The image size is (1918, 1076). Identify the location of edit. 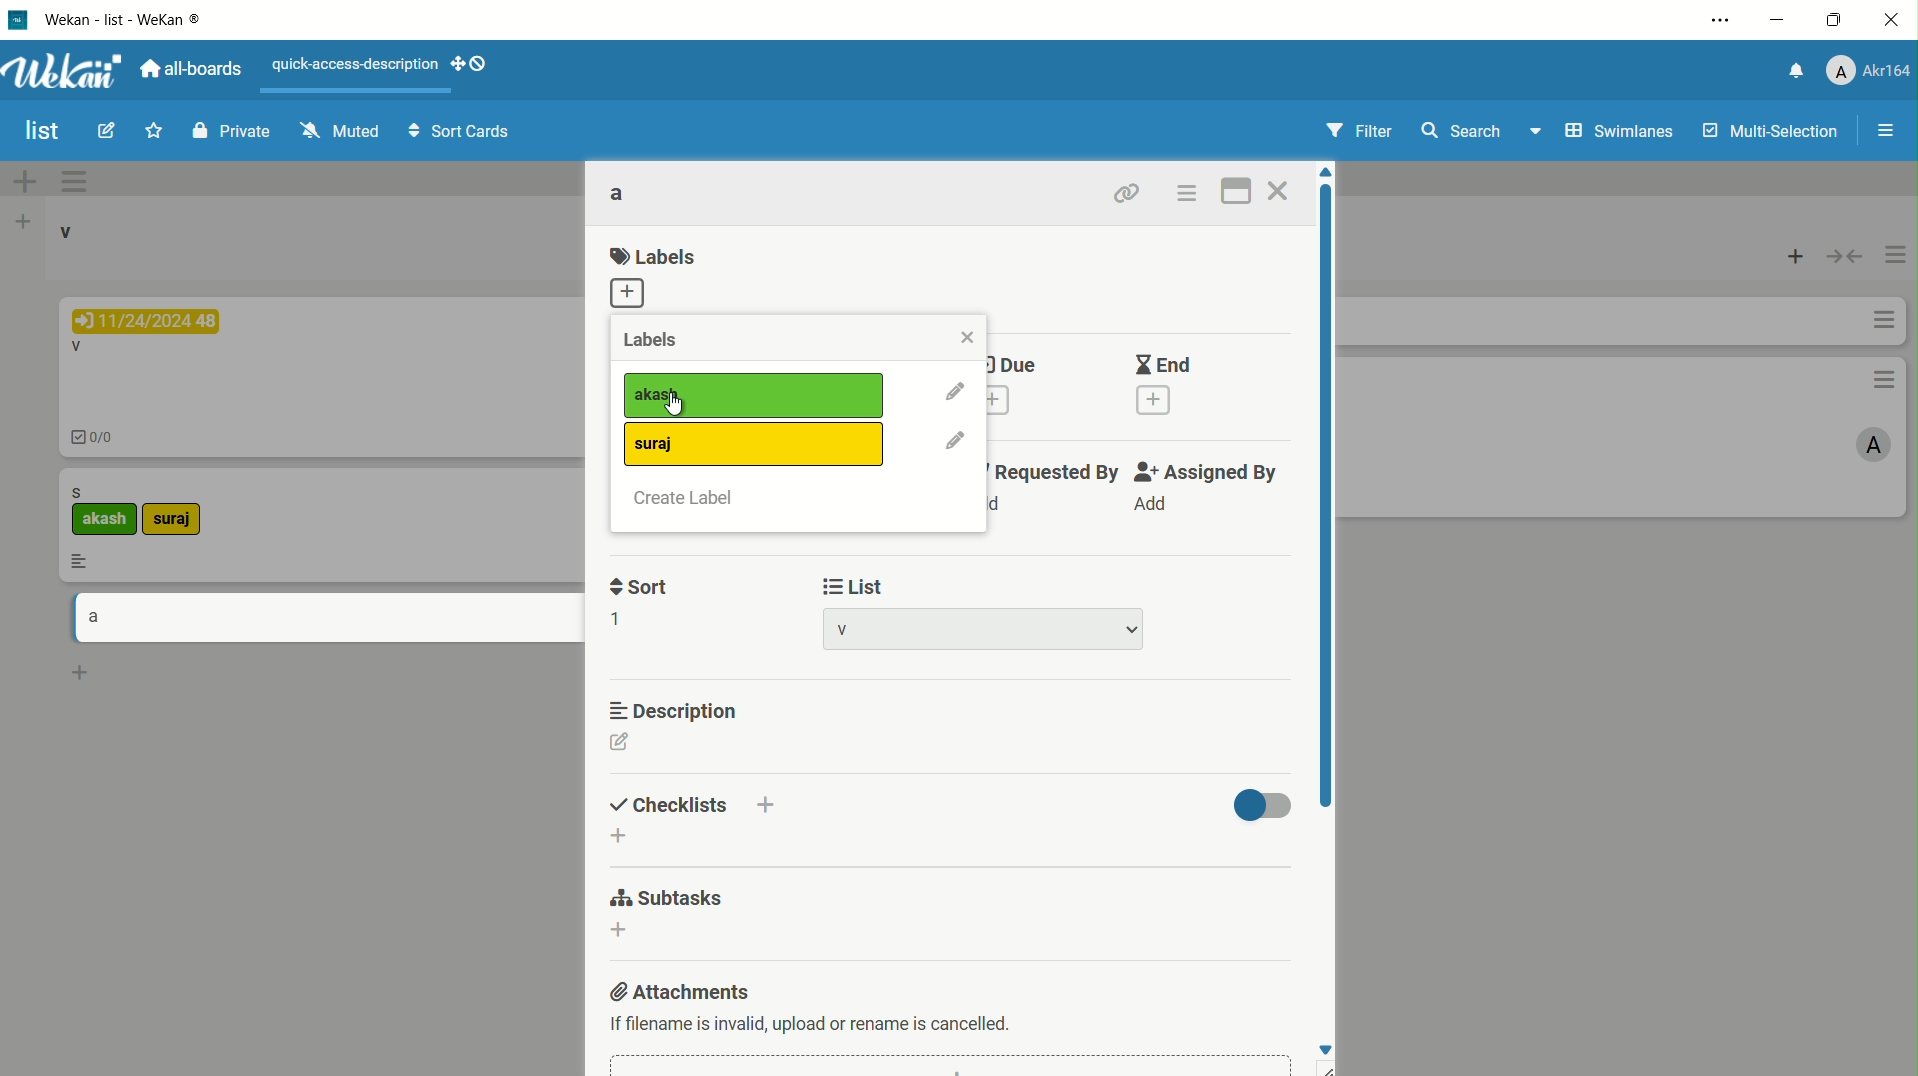
(103, 131).